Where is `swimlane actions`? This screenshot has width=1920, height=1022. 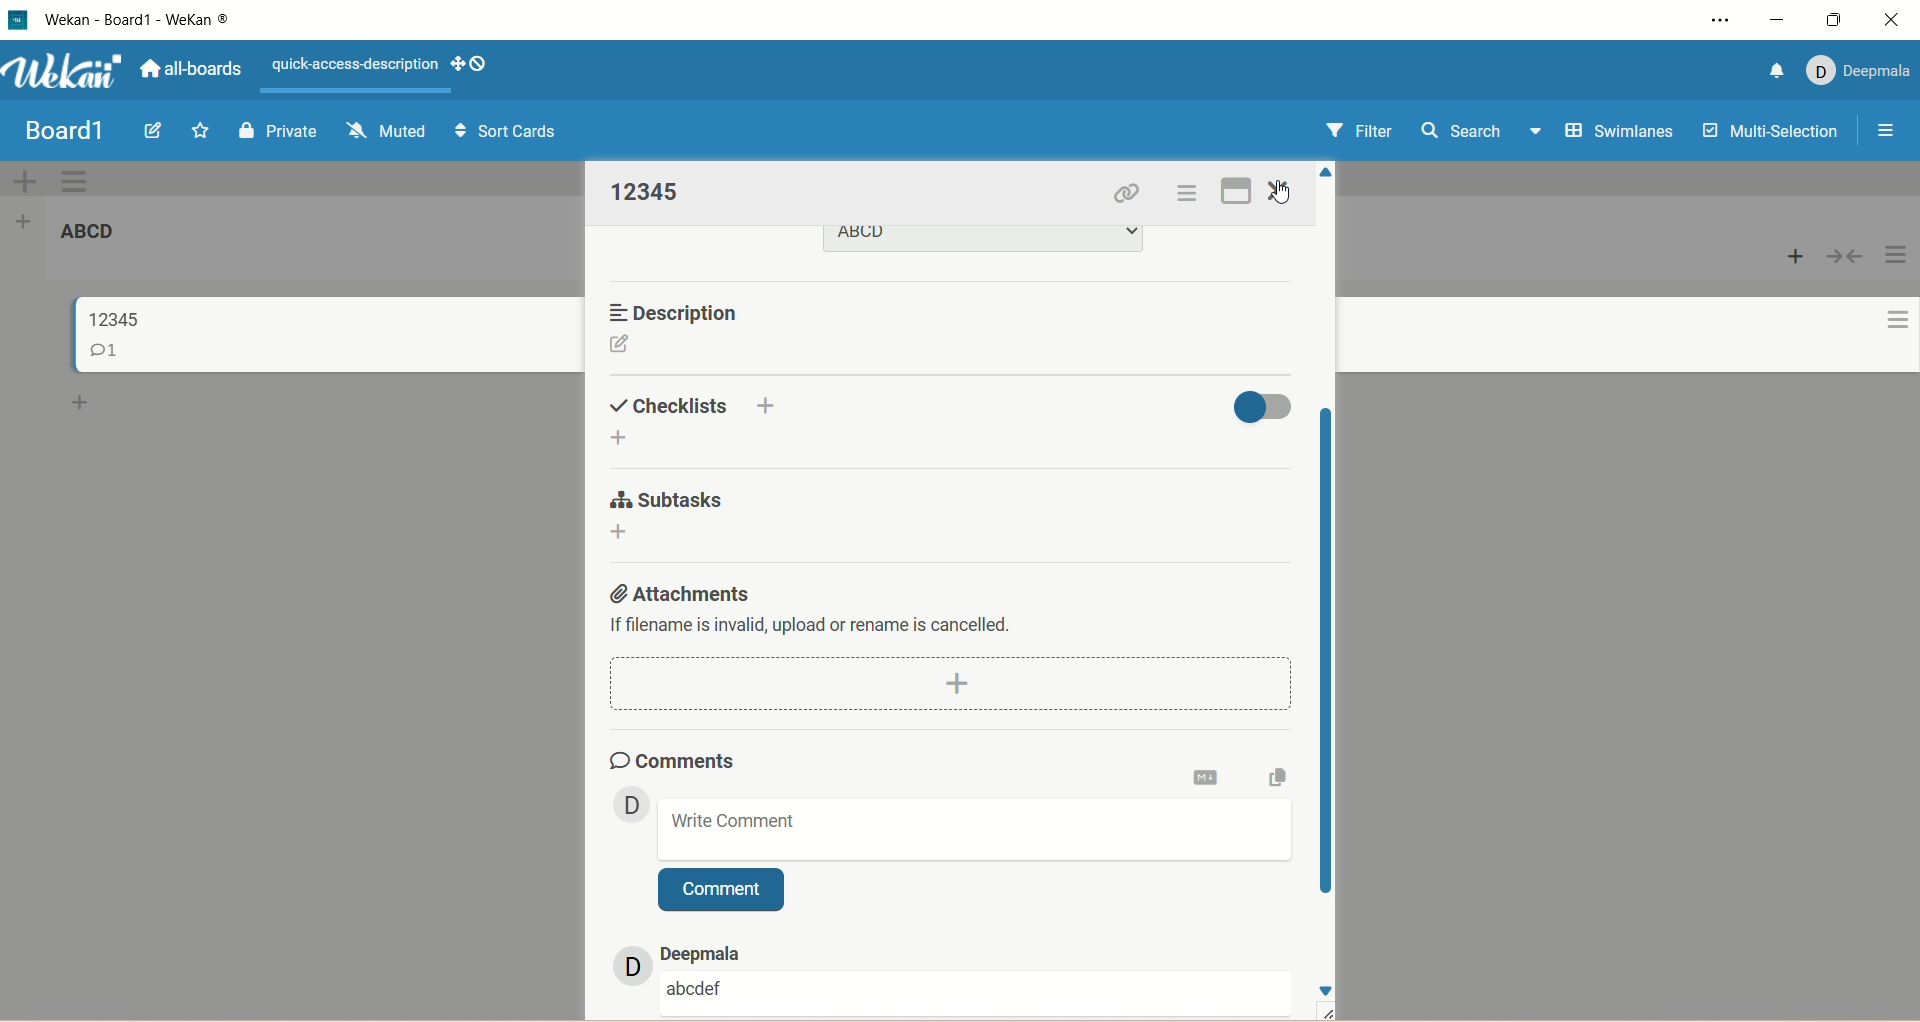
swimlane actions is located at coordinates (76, 182).